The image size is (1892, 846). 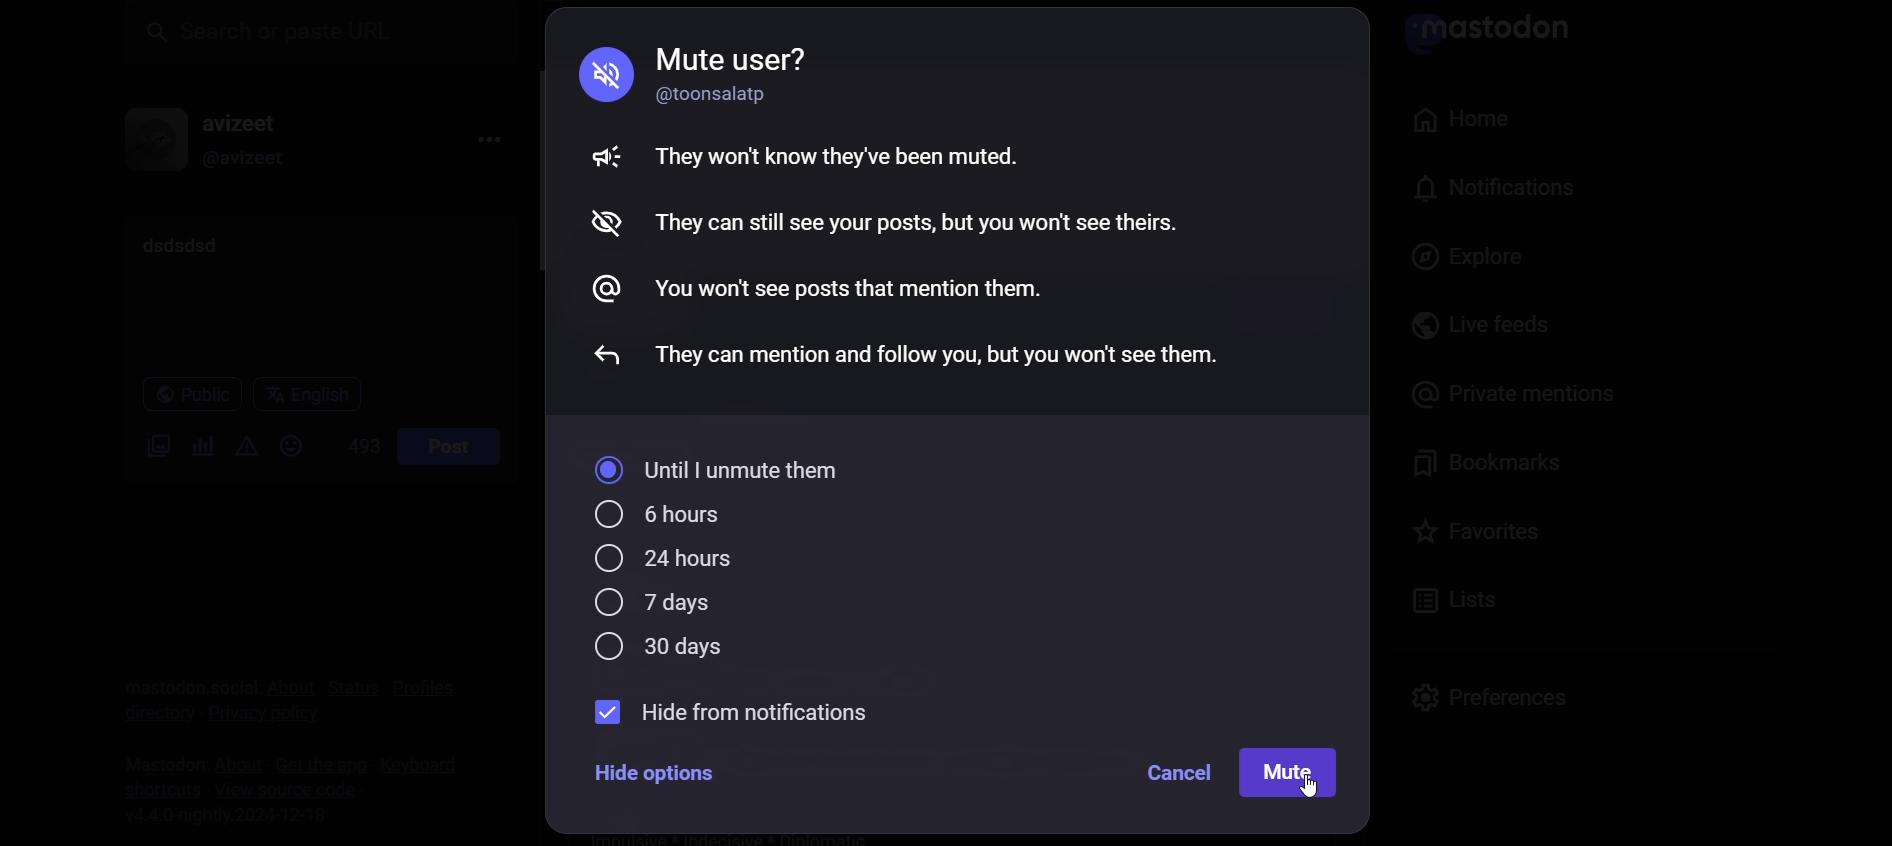 What do you see at coordinates (737, 710) in the screenshot?
I see `hide from notification` at bounding box center [737, 710].